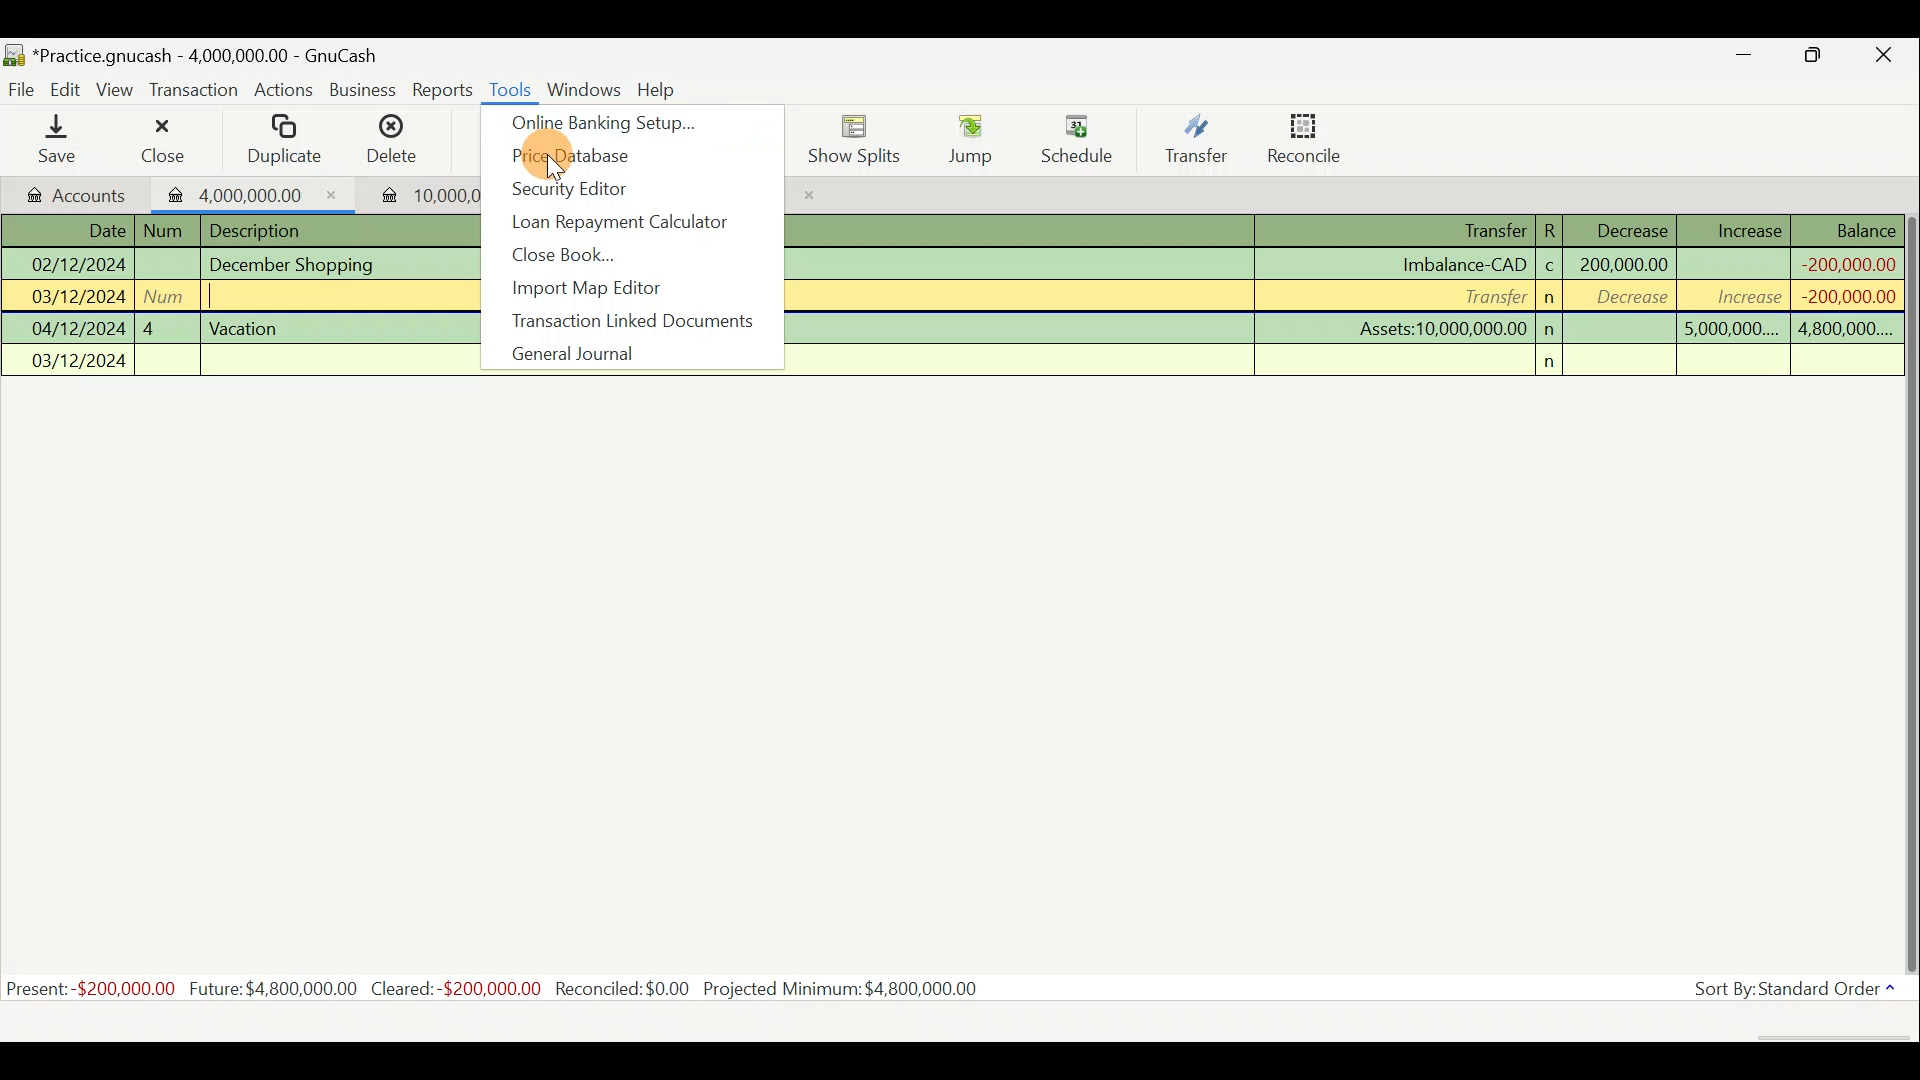 This screenshot has height=1080, width=1920. I want to click on Close, so click(159, 140).